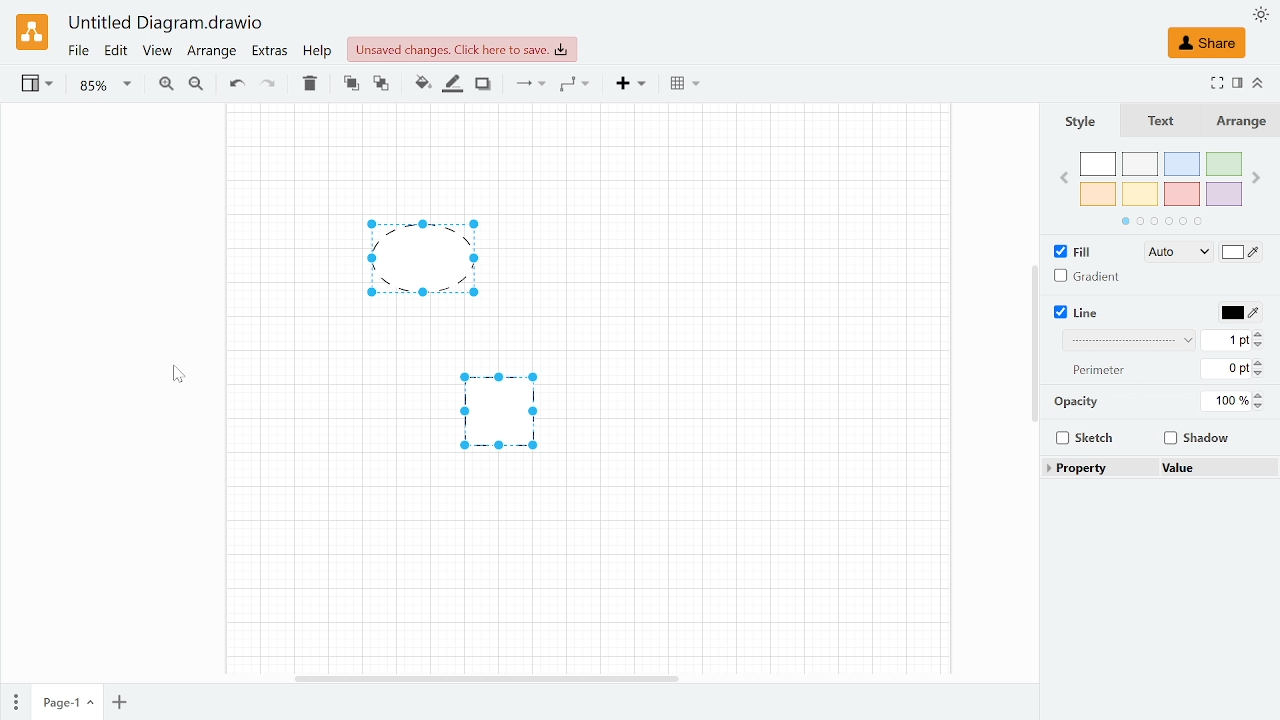 Image resolution: width=1280 pixels, height=720 pixels. I want to click on , so click(1218, 83).